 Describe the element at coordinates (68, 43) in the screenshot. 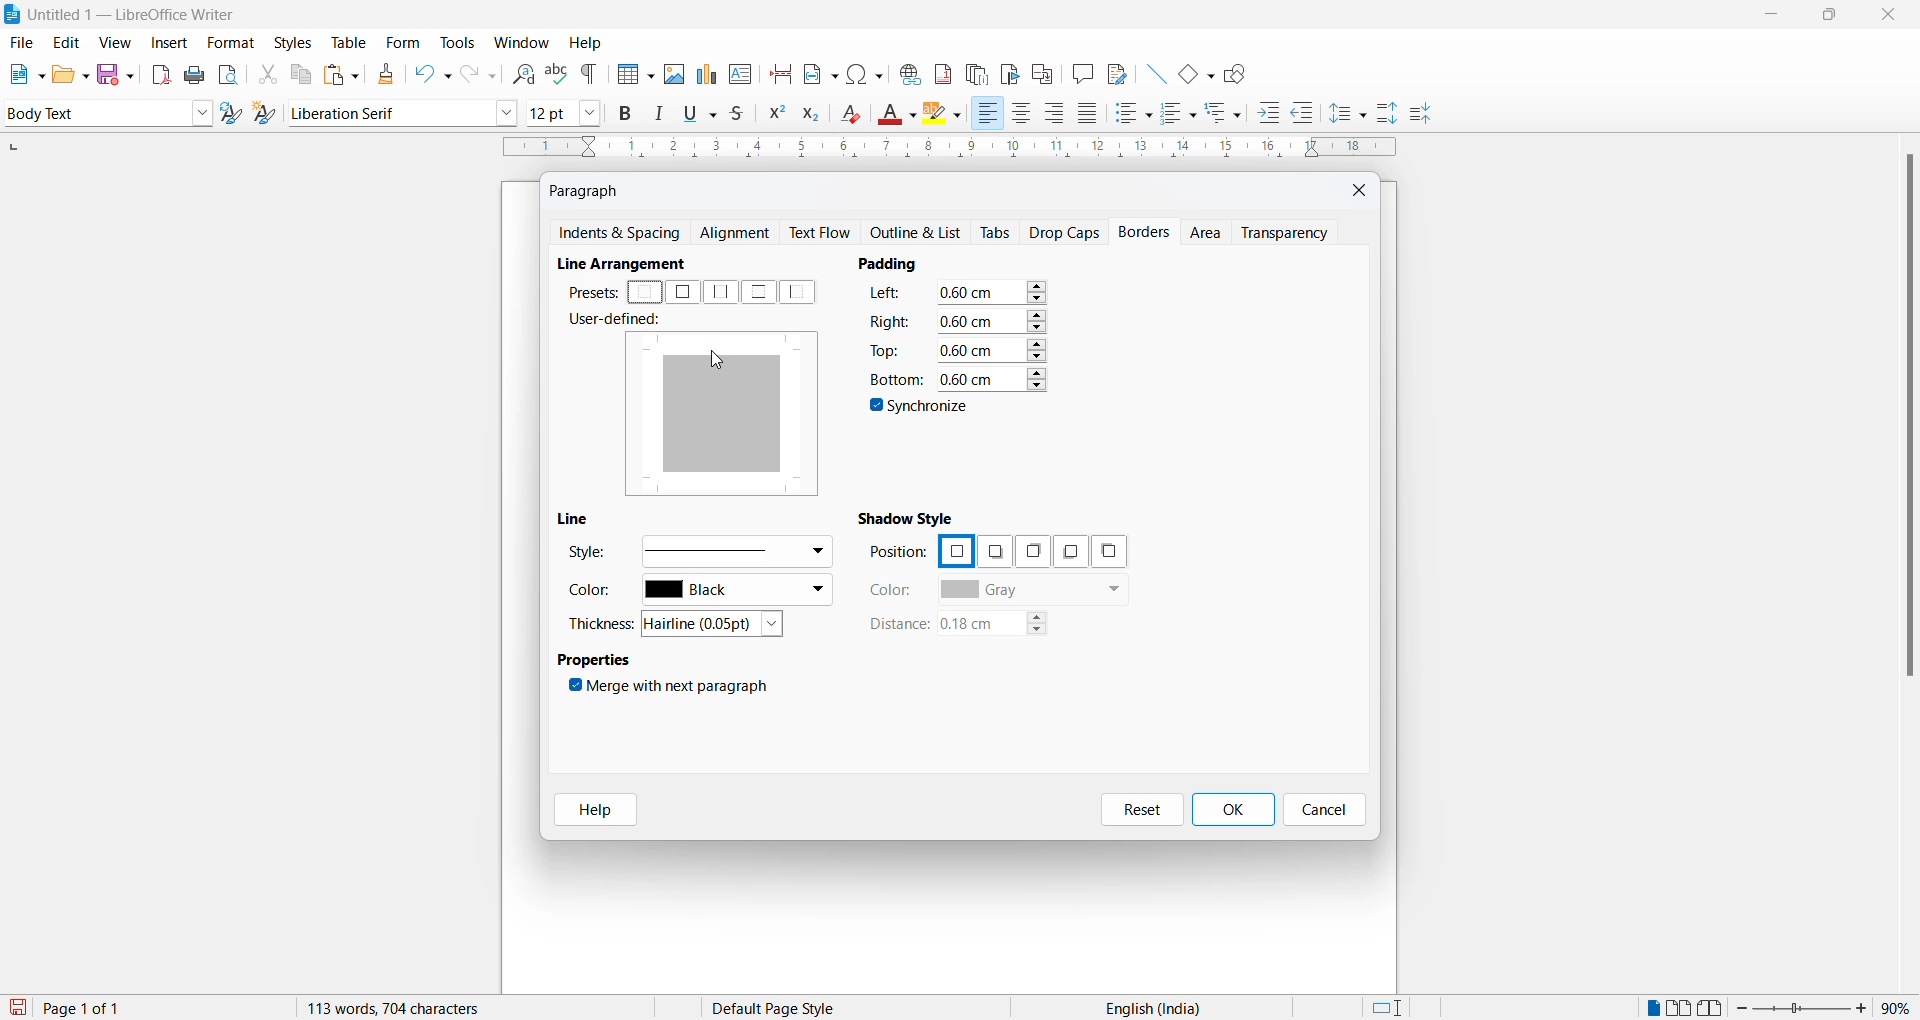

I see `edit` at that location.